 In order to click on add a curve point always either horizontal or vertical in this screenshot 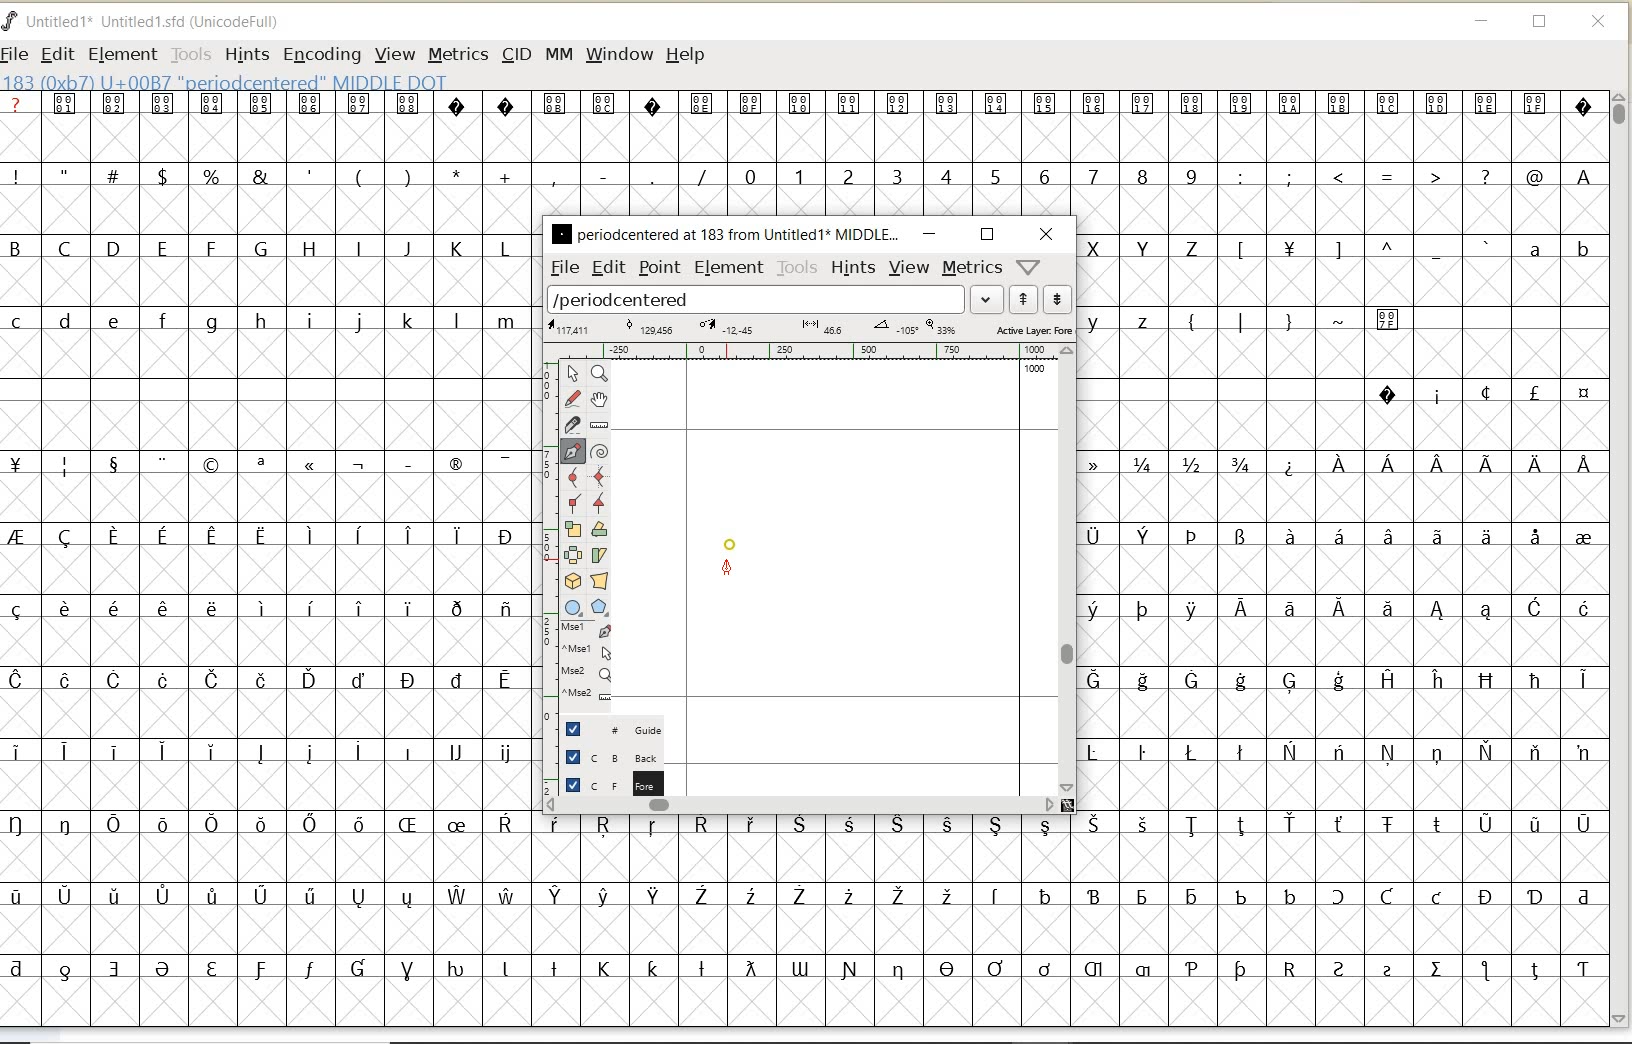, I will do `click(599, 475)`.